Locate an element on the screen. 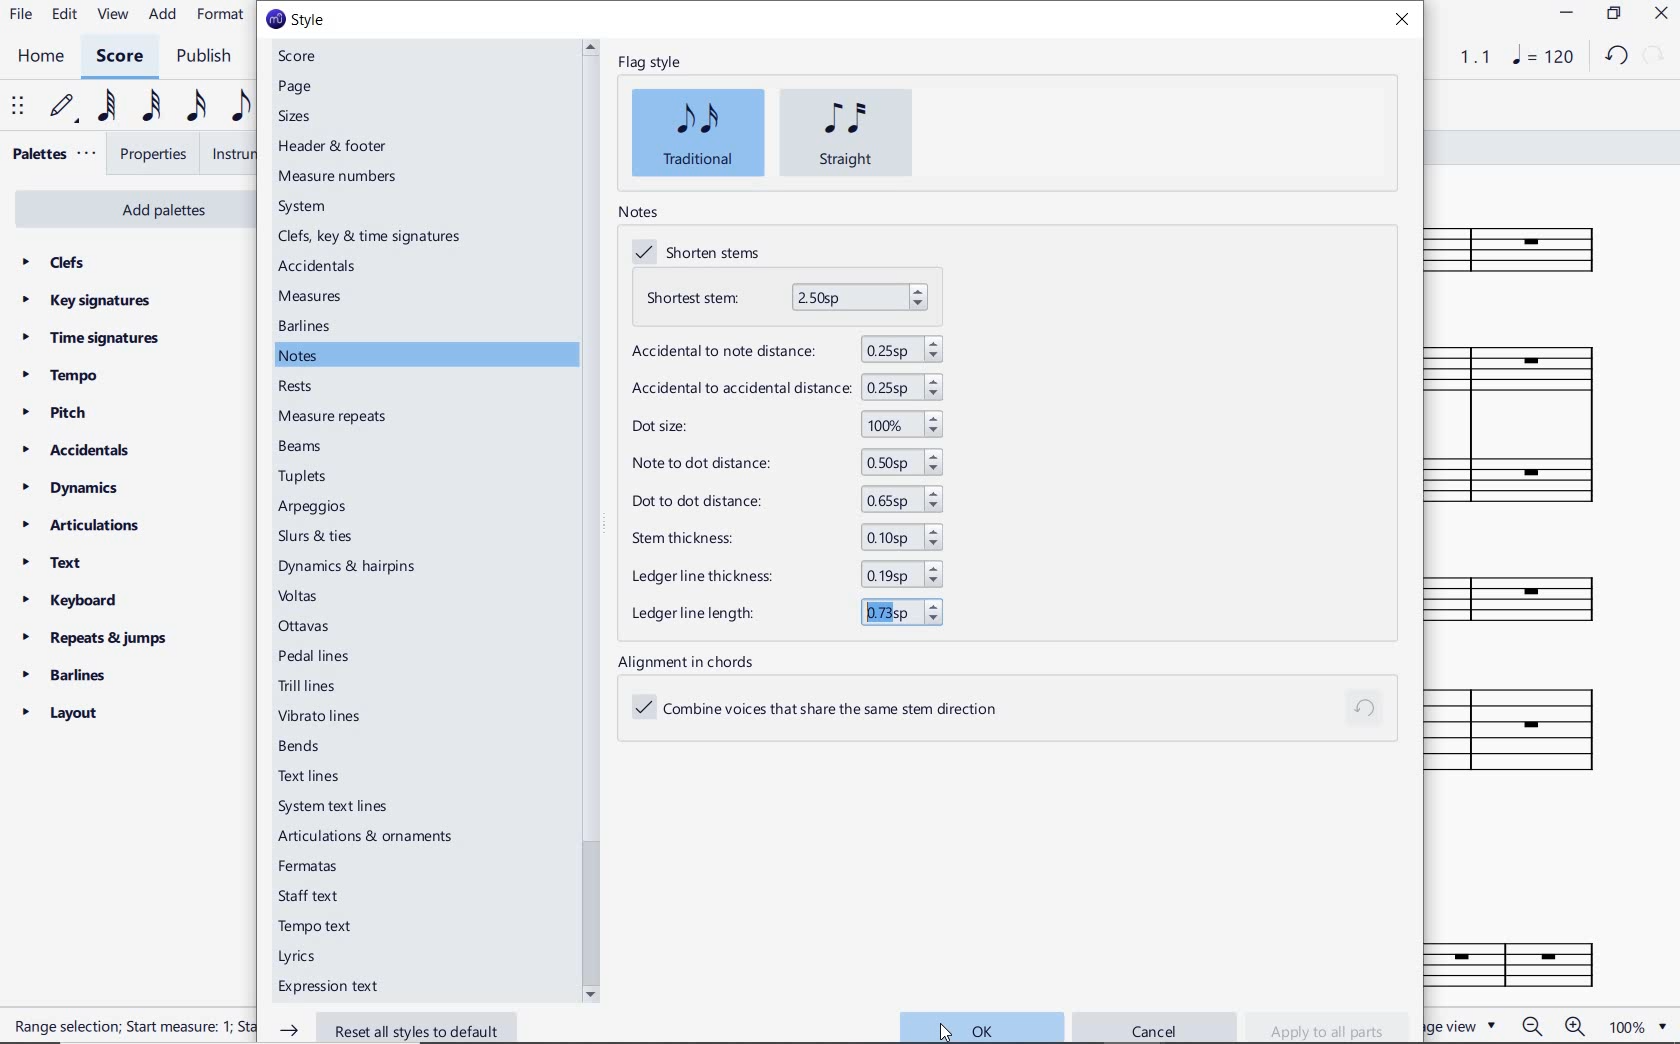 The width and height of the screenshot is (1680, 1044). repeats & jumps is located at coordinates (101, 639).